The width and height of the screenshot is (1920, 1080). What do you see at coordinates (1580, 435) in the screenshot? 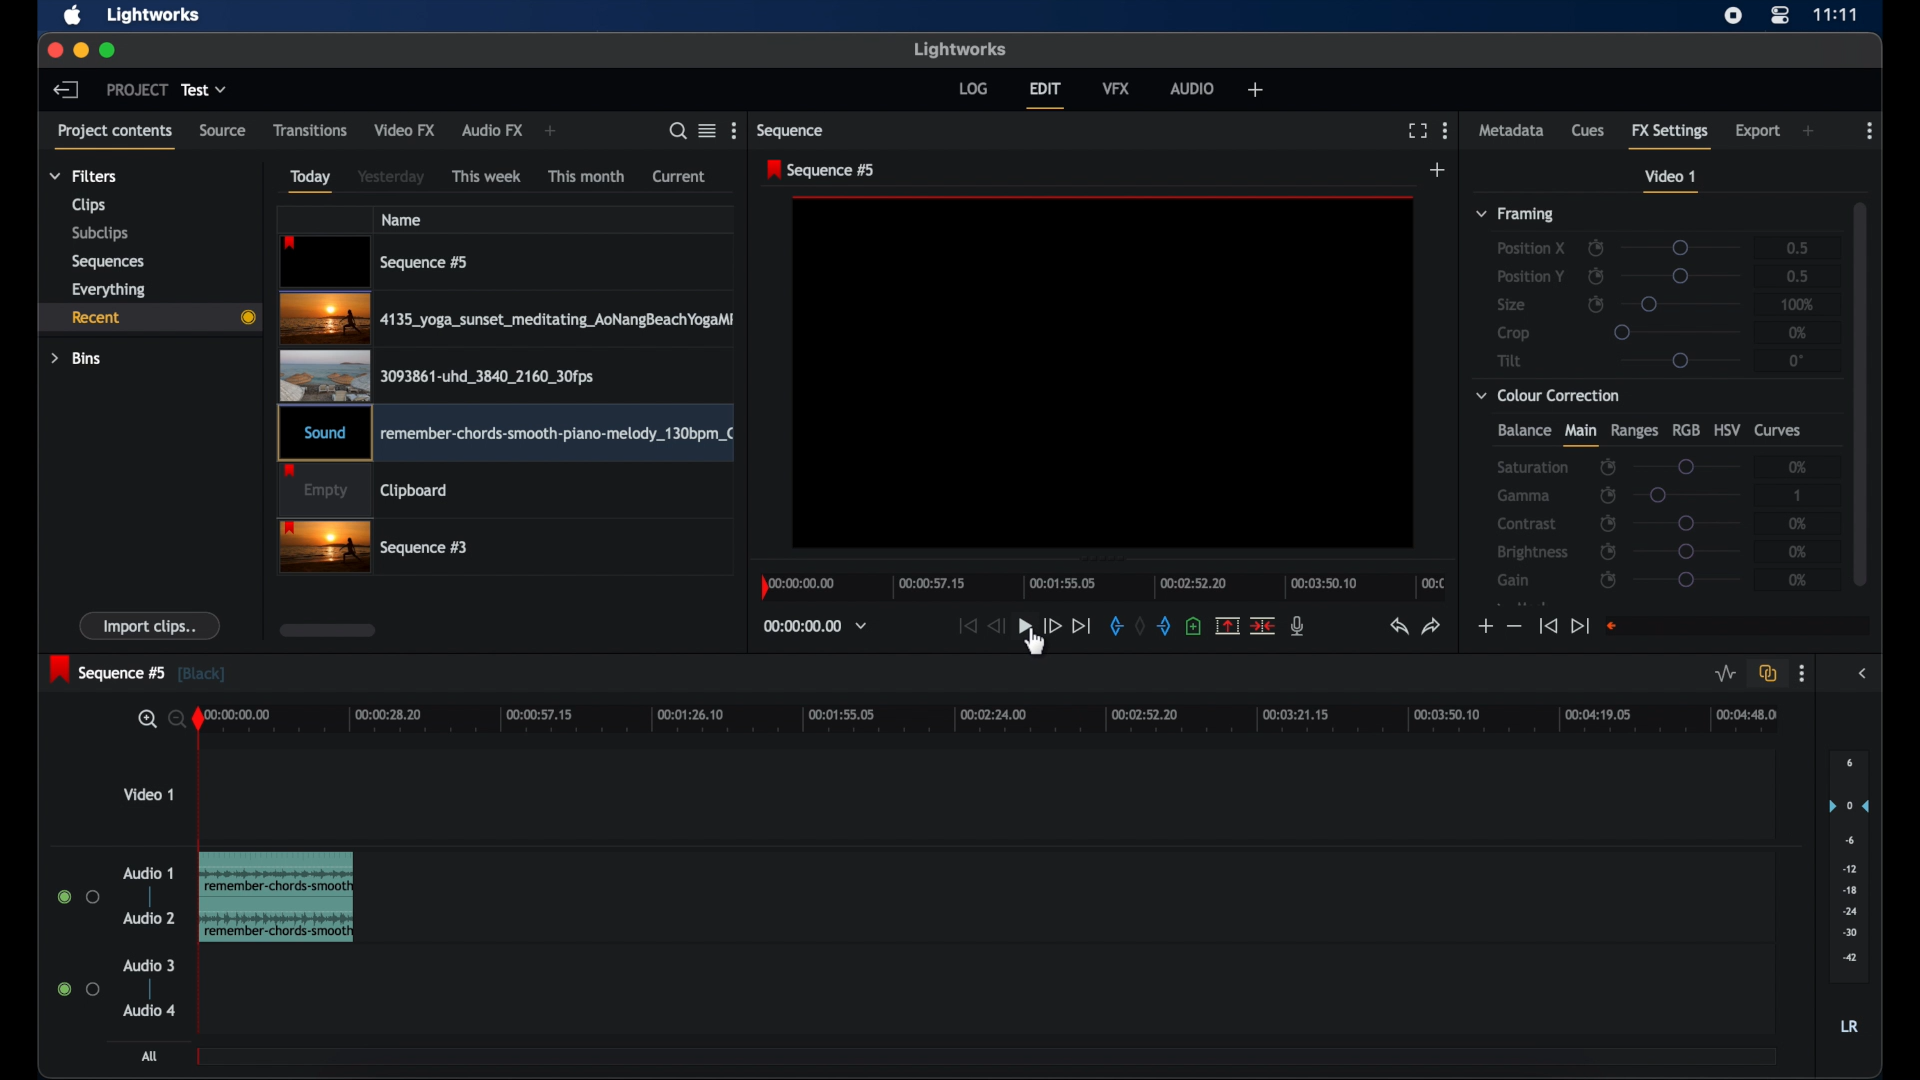
I see `main` at bounding box center [1580, 435].